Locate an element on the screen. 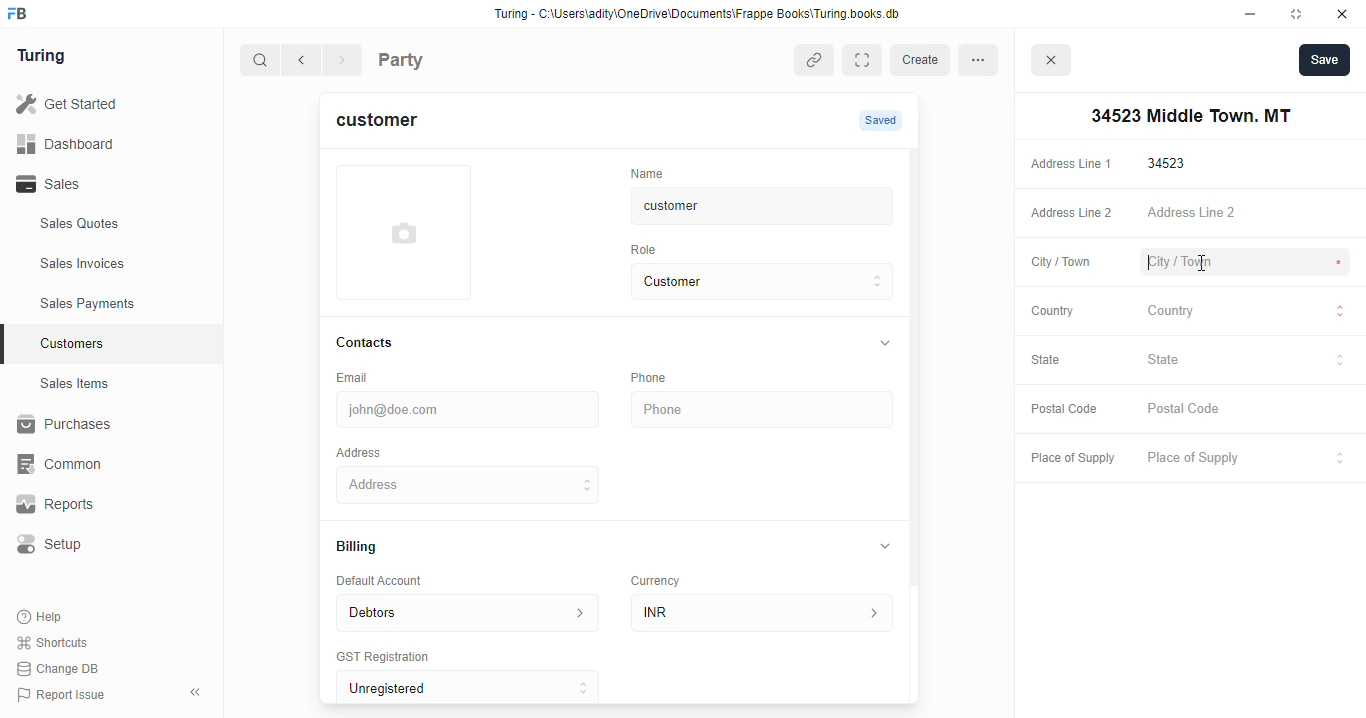 This screenshot has width=1366, height=718. more options is located at coordinates (984, 59).